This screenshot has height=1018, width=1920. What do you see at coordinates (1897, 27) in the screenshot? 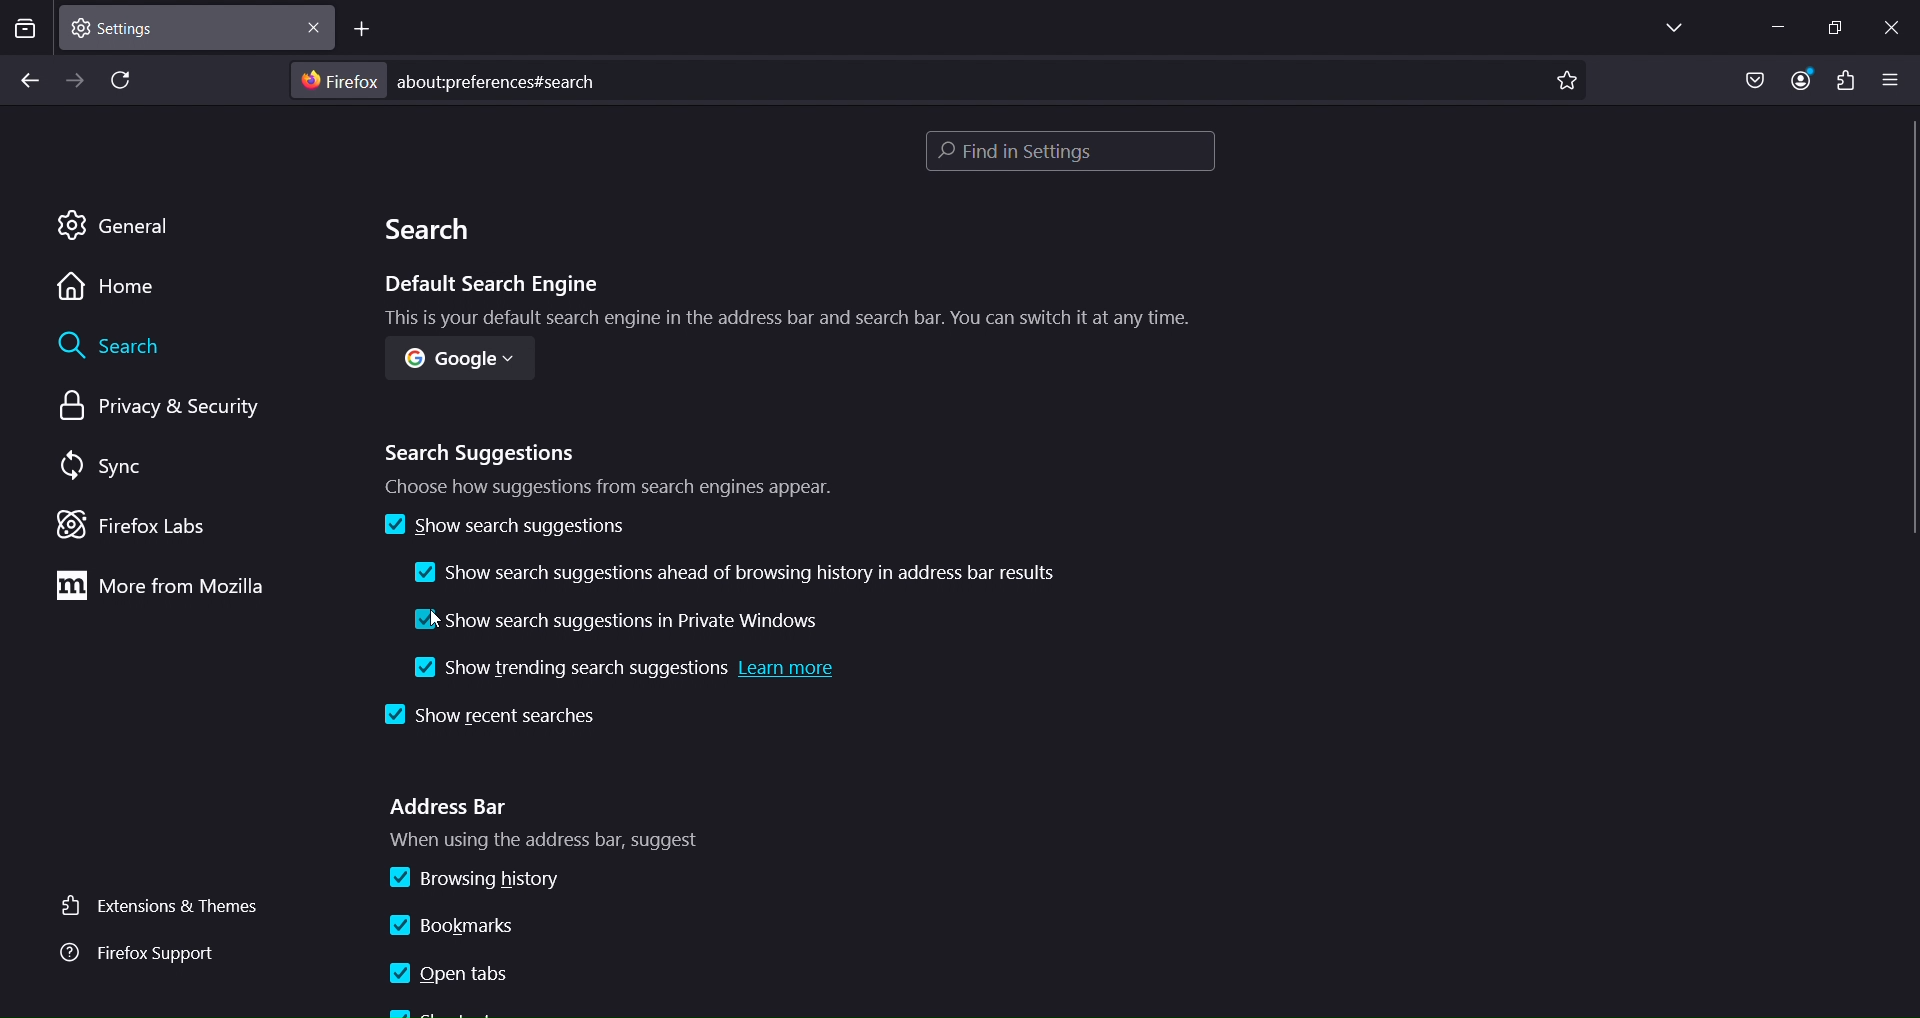
I see `close` at bounding box center [1897, 27].